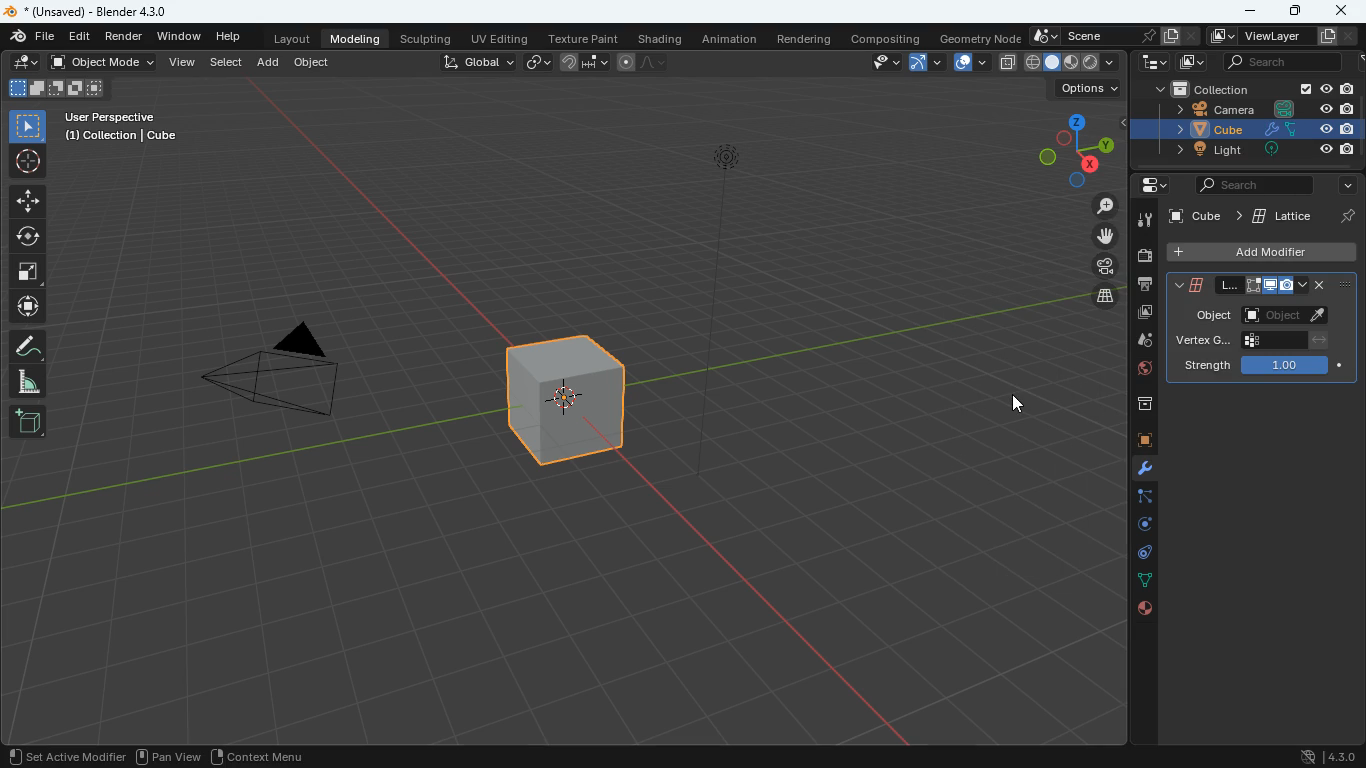 Image resolution: width=1366 pixels, height=768 pixels. Describe the element at coordinates (1285, 37) in the screenshot. I see `viewlayer` at that location.